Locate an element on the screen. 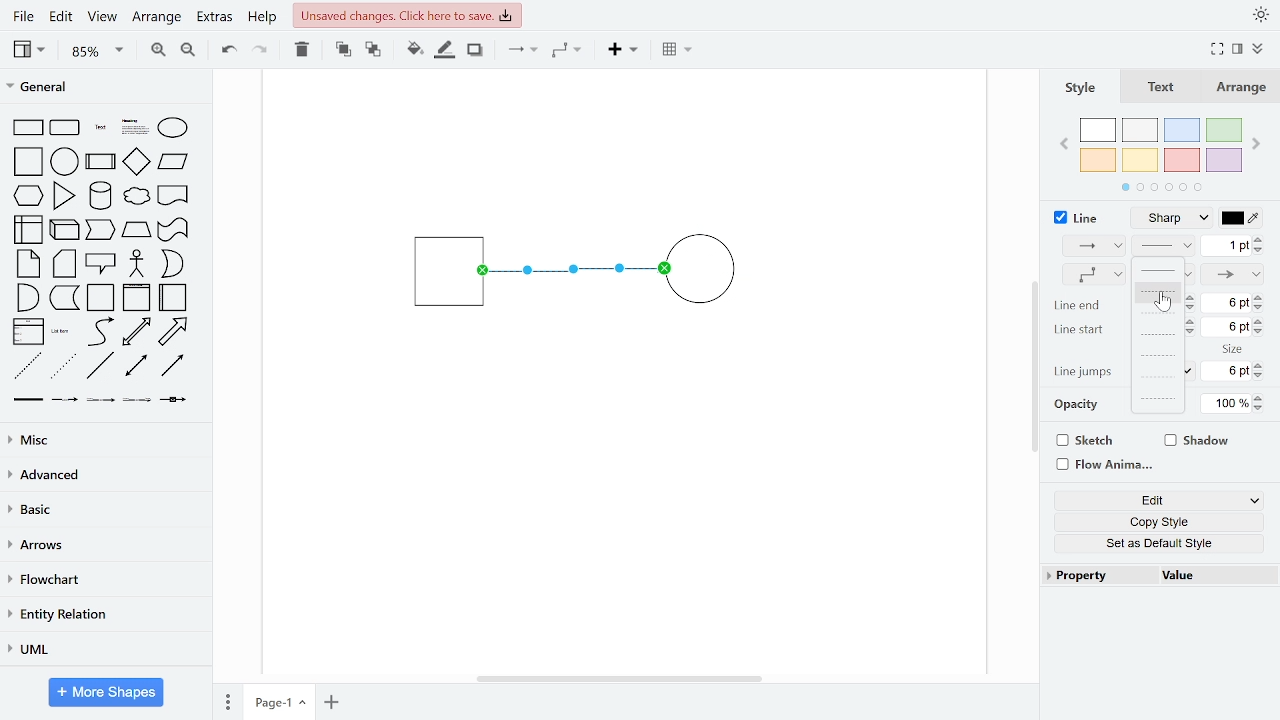 Image resolution: width=1280 pixels, height=720 pixels. flowchart is located at coordinates (102, 581).